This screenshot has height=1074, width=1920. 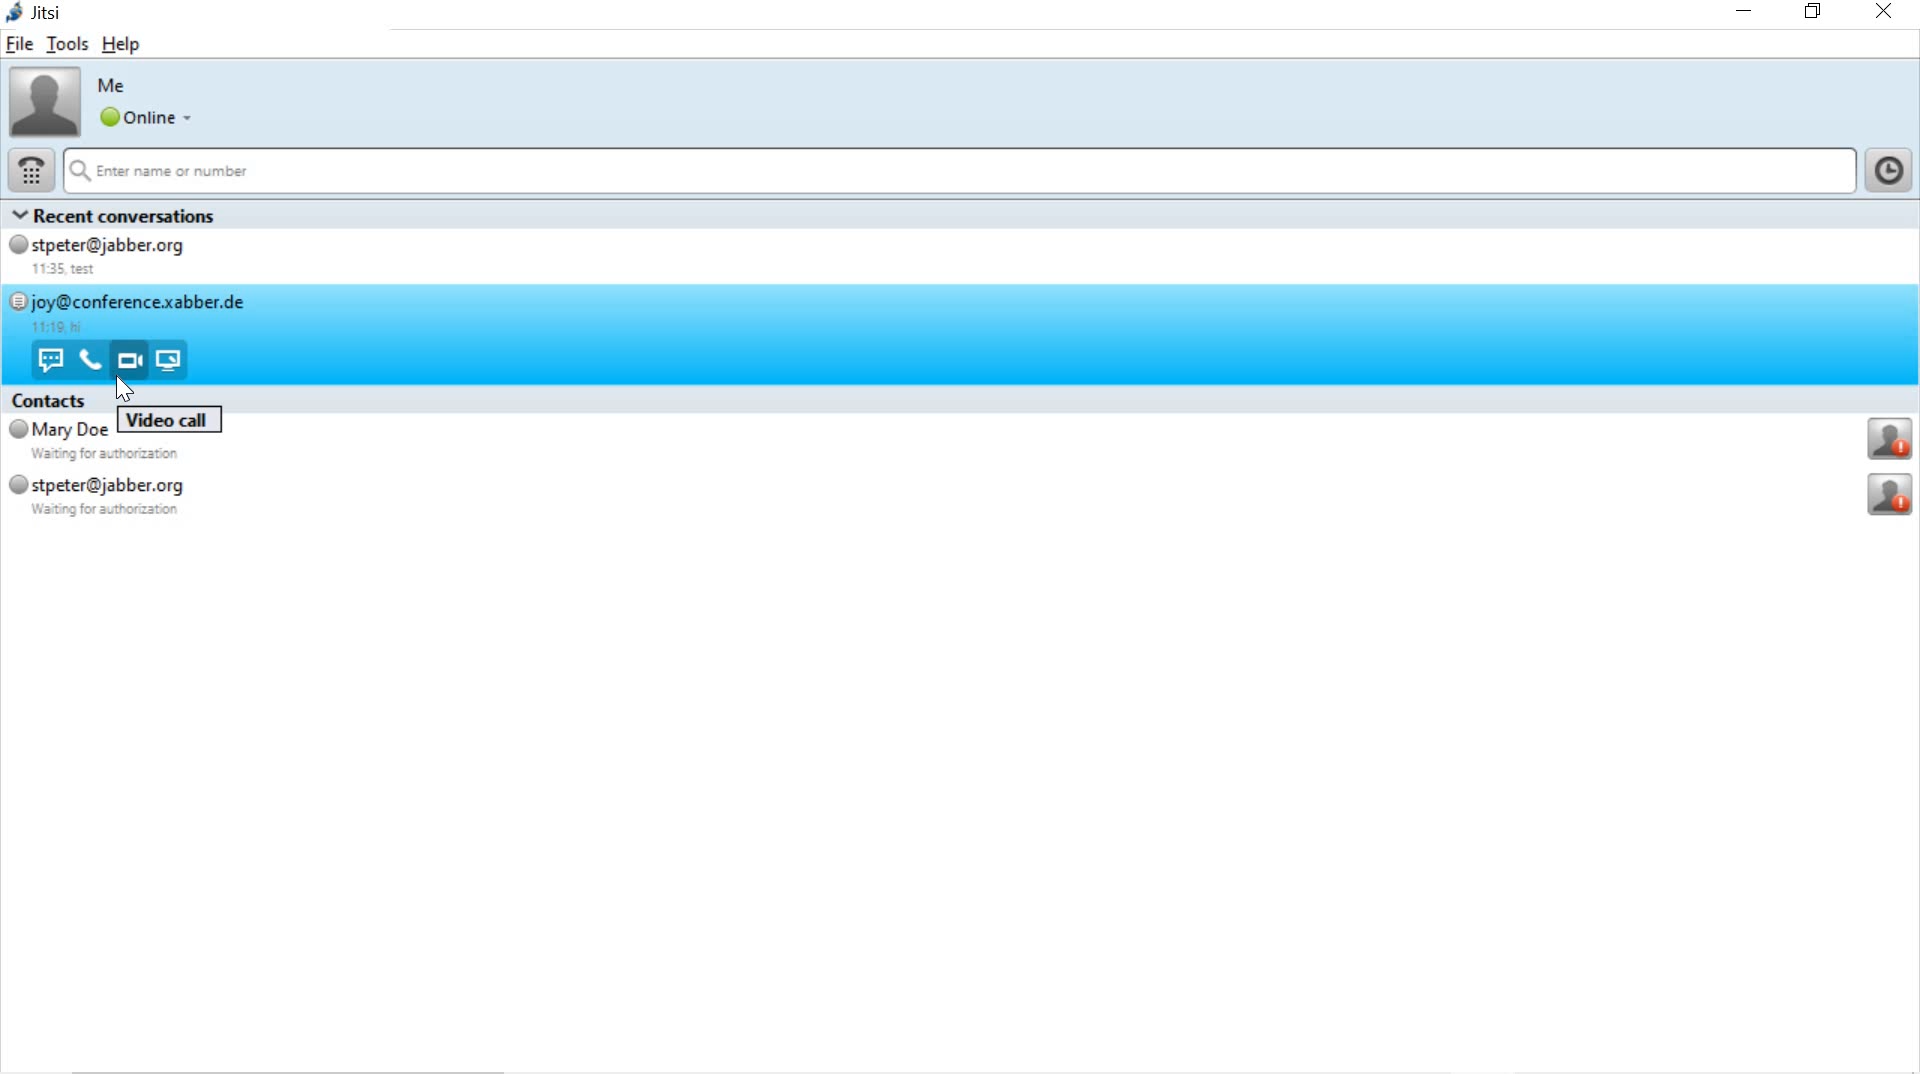 I want to click on waiting for authorization, so click(x=116, y=455).